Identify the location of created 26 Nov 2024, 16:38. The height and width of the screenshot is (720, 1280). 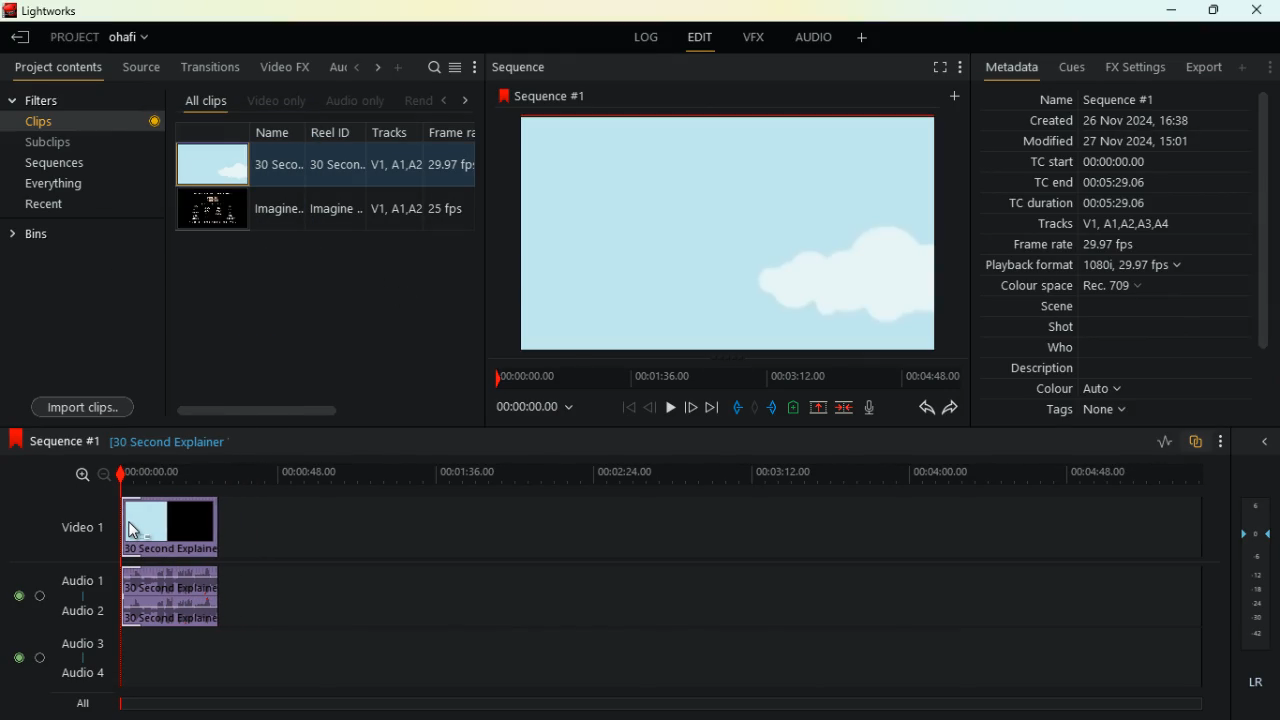
(1118, 119).